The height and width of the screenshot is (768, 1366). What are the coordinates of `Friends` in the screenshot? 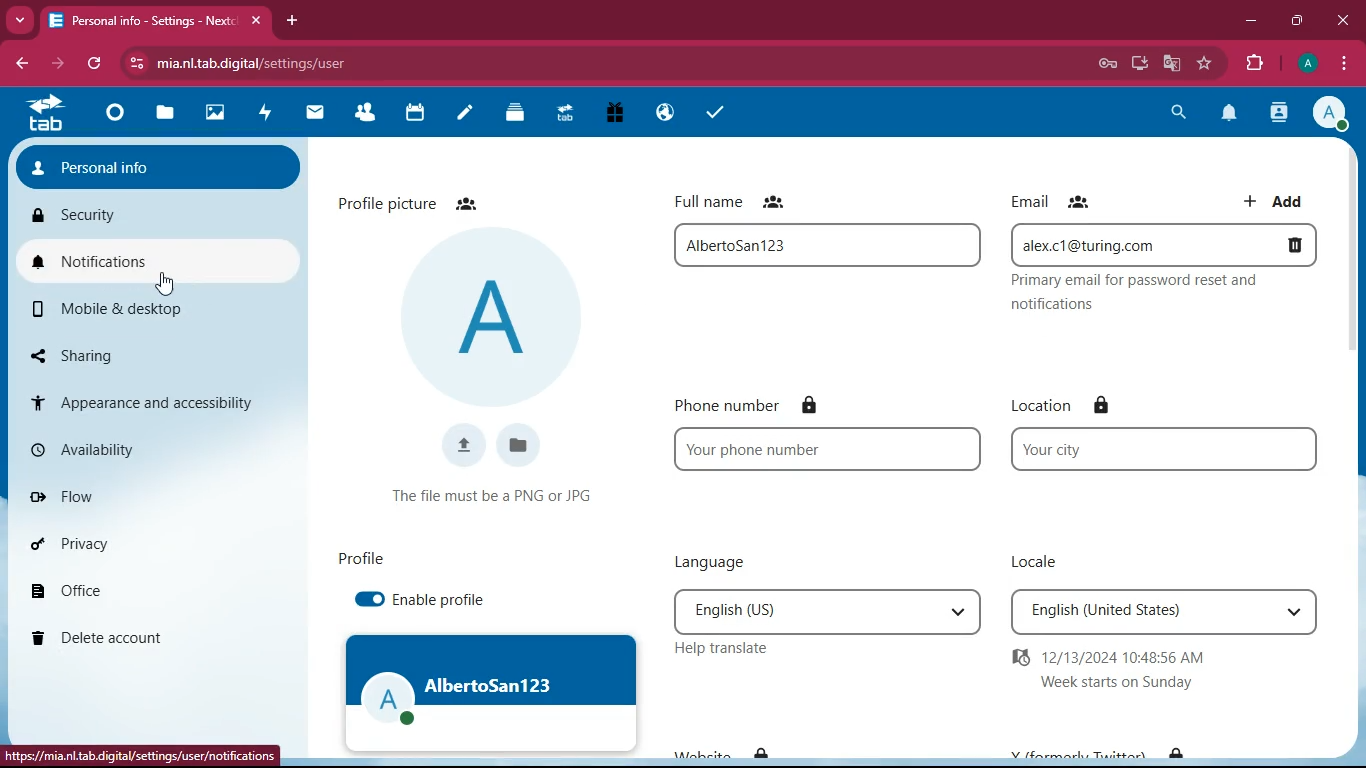 It's located at (780, 200).